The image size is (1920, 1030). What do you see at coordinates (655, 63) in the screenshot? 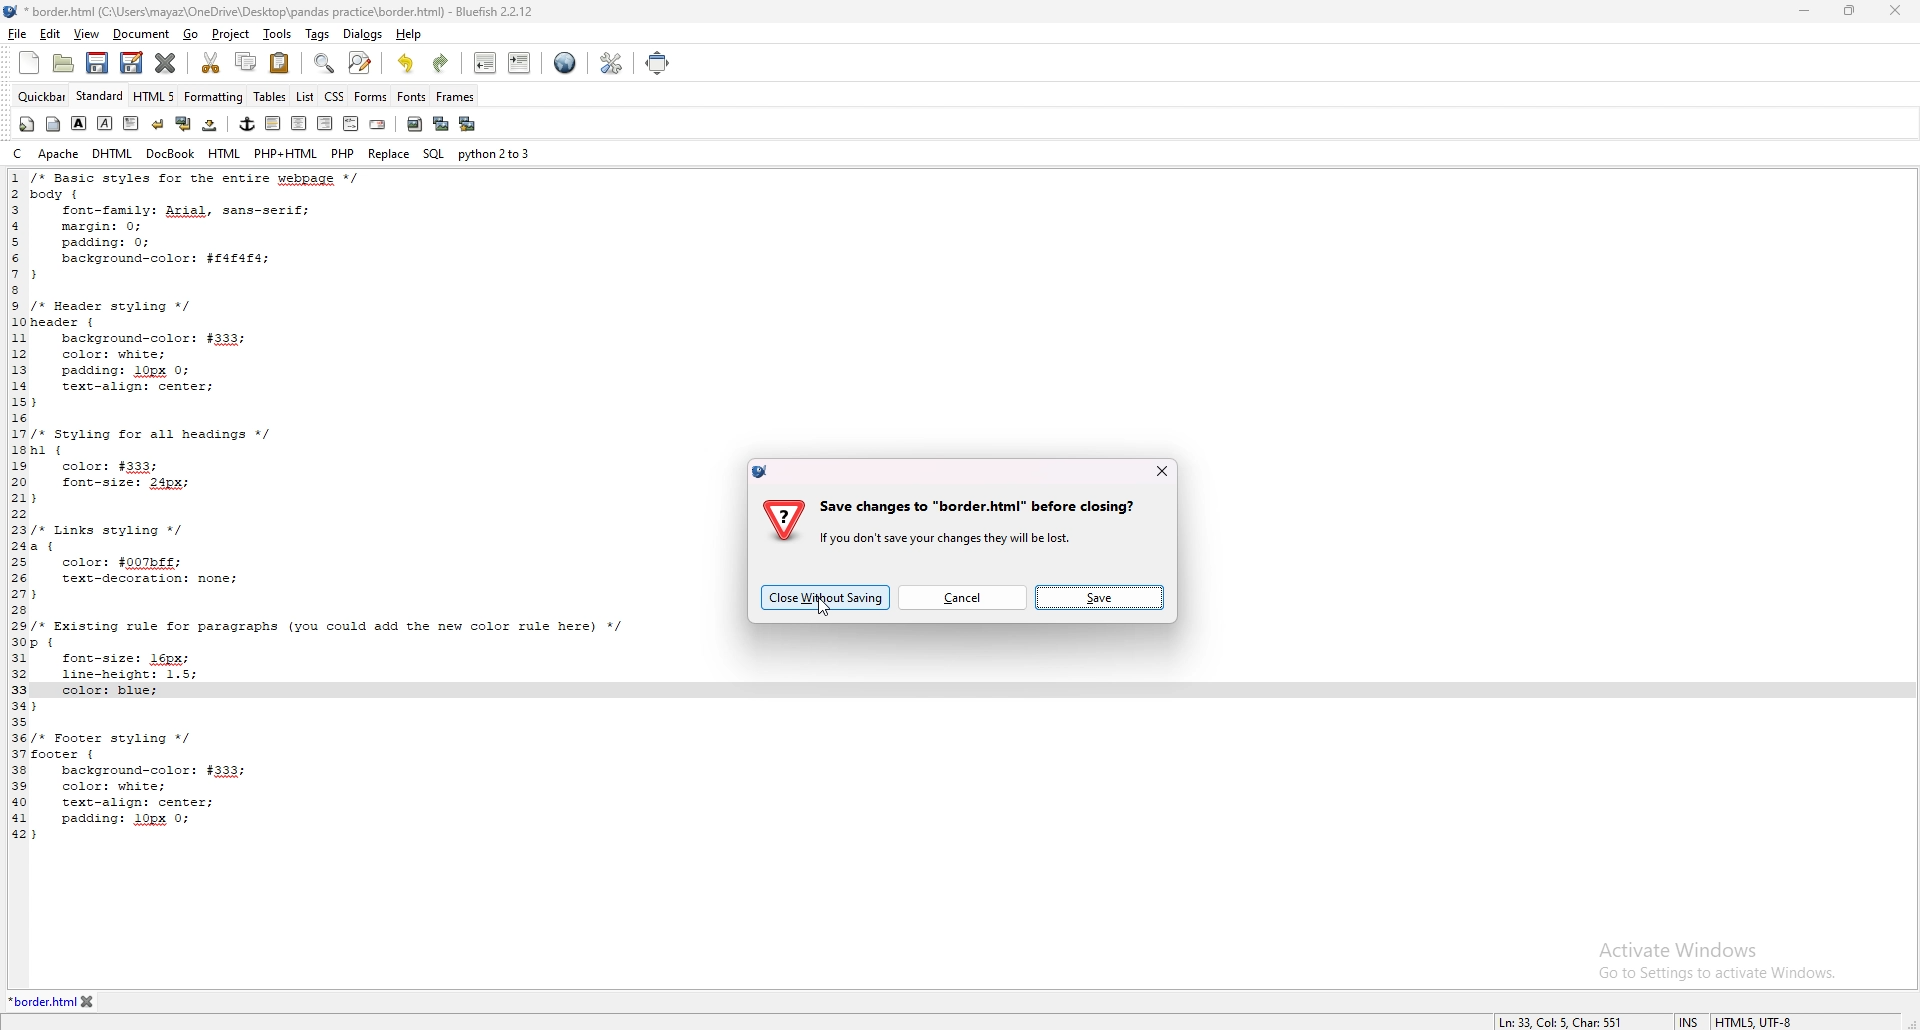
I see `full screen` at bounding box center [655, 63].